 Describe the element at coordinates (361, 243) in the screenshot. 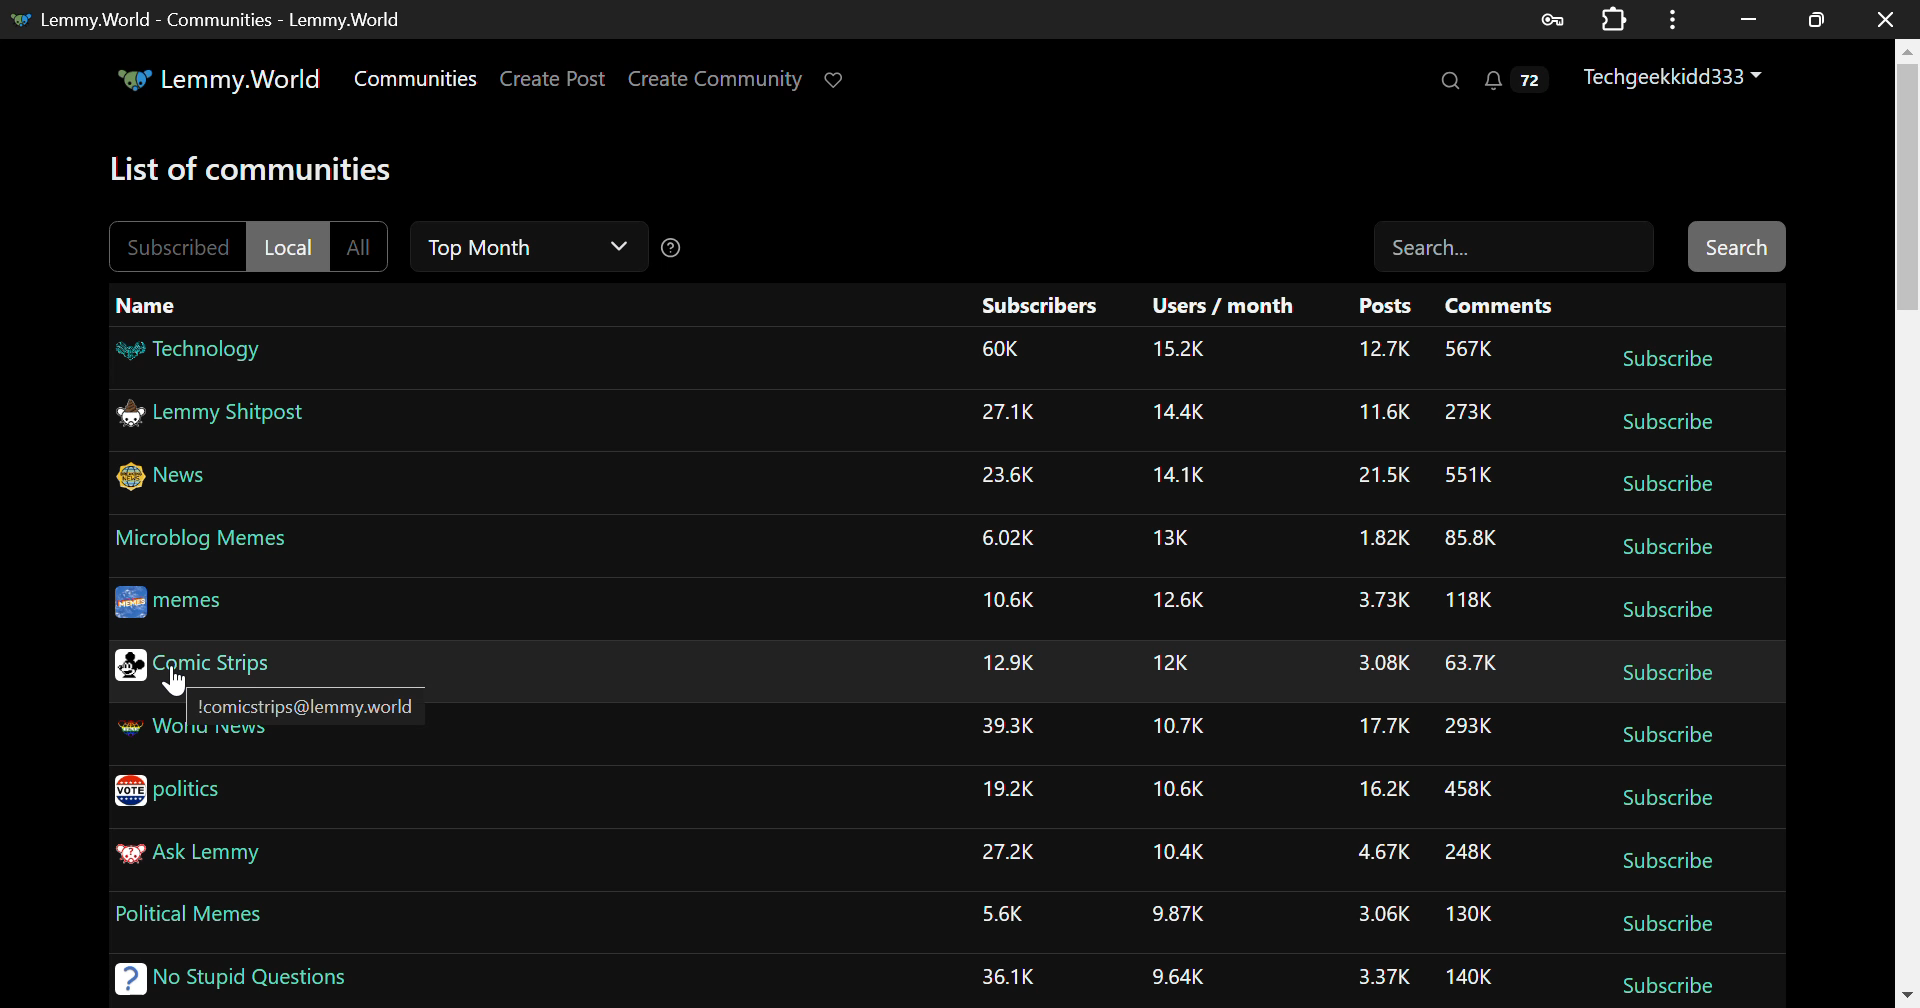

I see `All Filter Unselected` at that location.